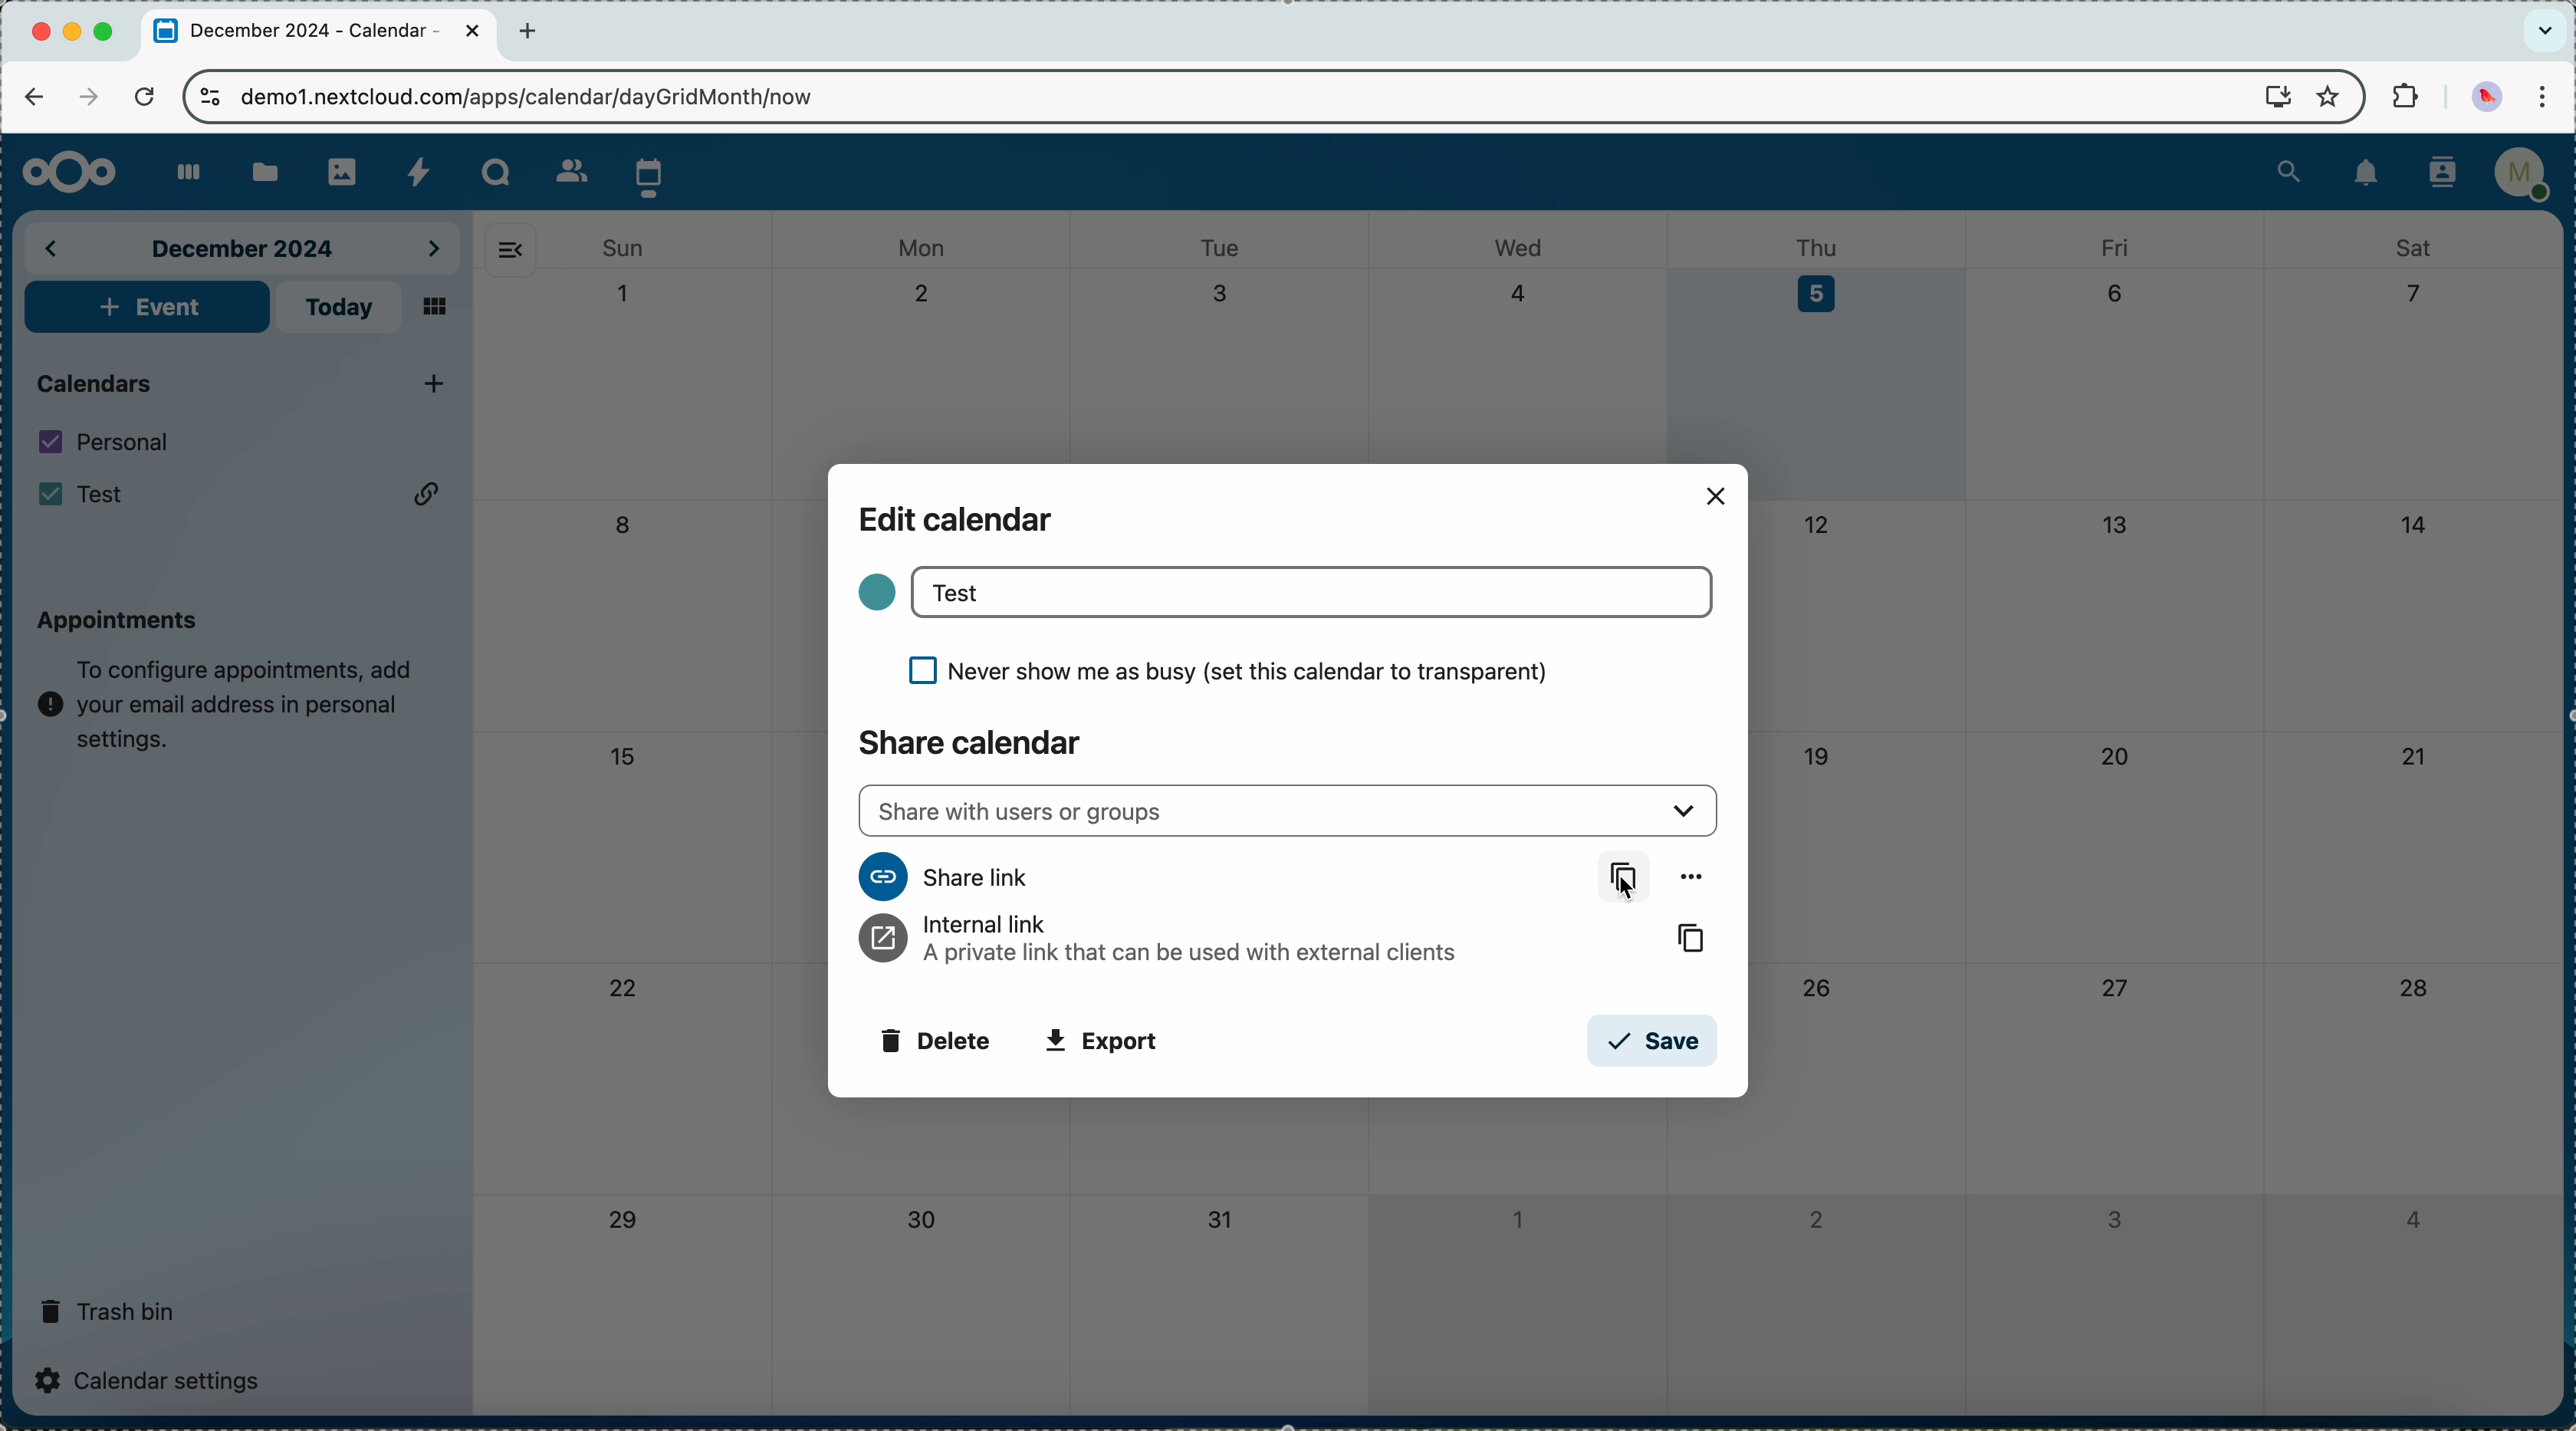 The width and height of the screenshot is (2576, 1431). What do you see at coordinates (108, 442) in the screenshot?
I see `personal` at bounding box center [108, 442].